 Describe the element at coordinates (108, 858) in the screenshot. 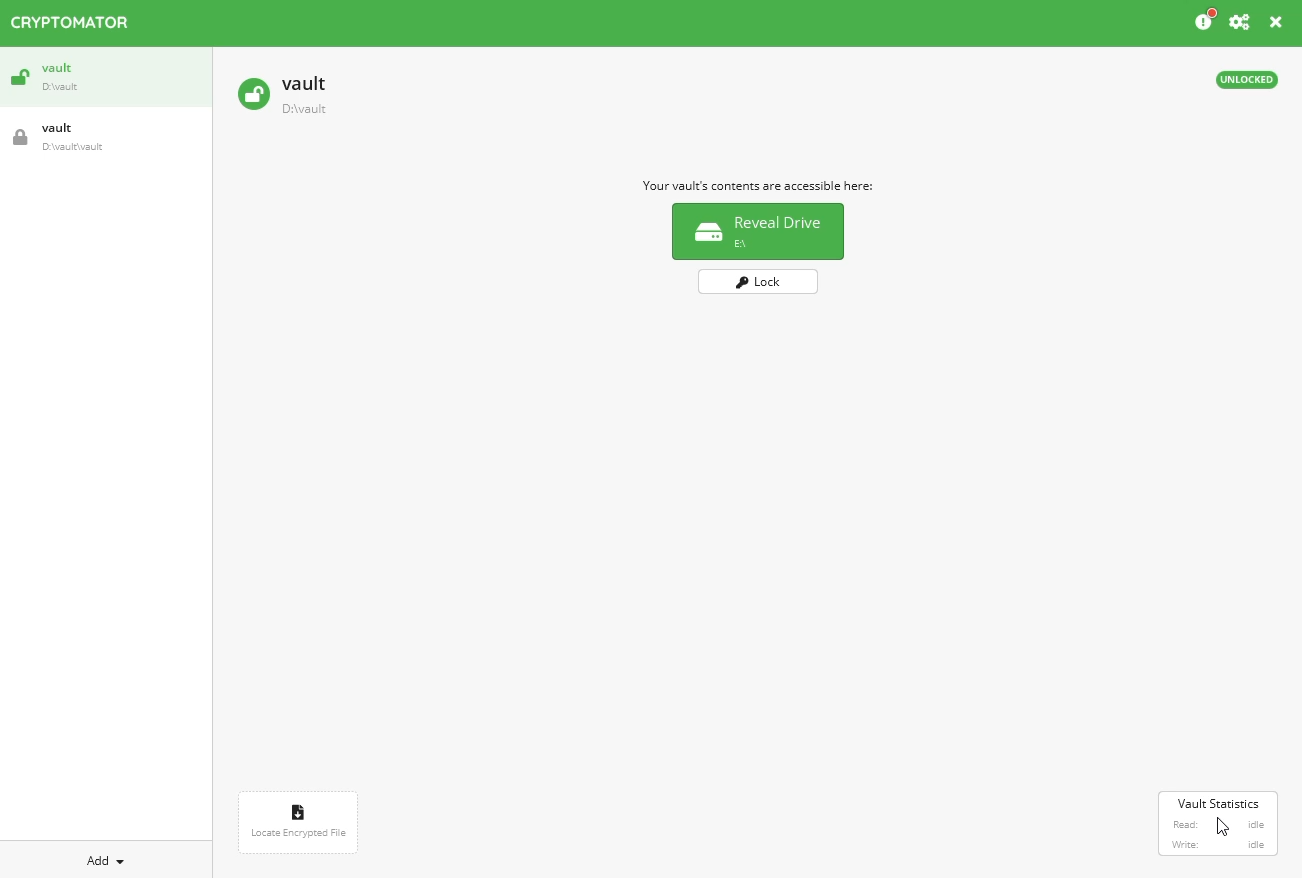

I see `add` at that location.